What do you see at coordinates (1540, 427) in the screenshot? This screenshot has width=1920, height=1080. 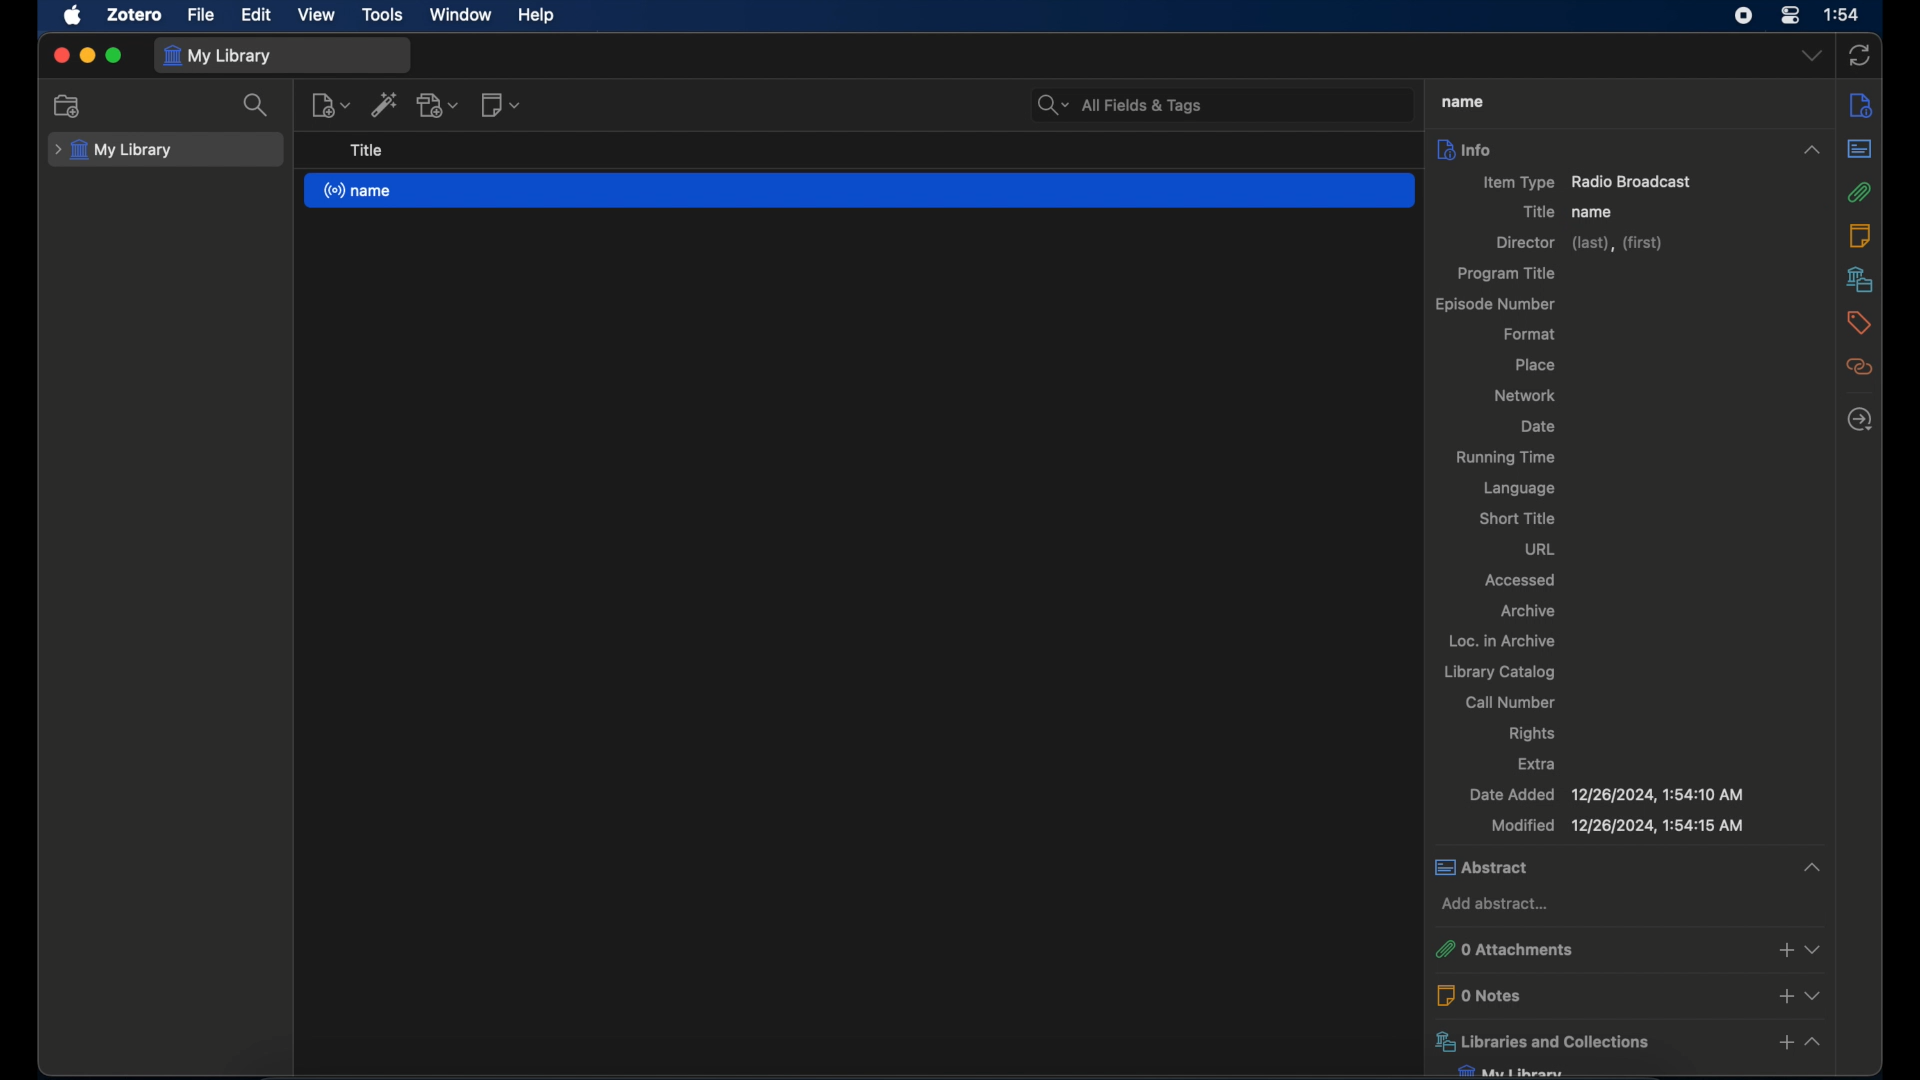 I see `date` at bounding box center [1540, 427].